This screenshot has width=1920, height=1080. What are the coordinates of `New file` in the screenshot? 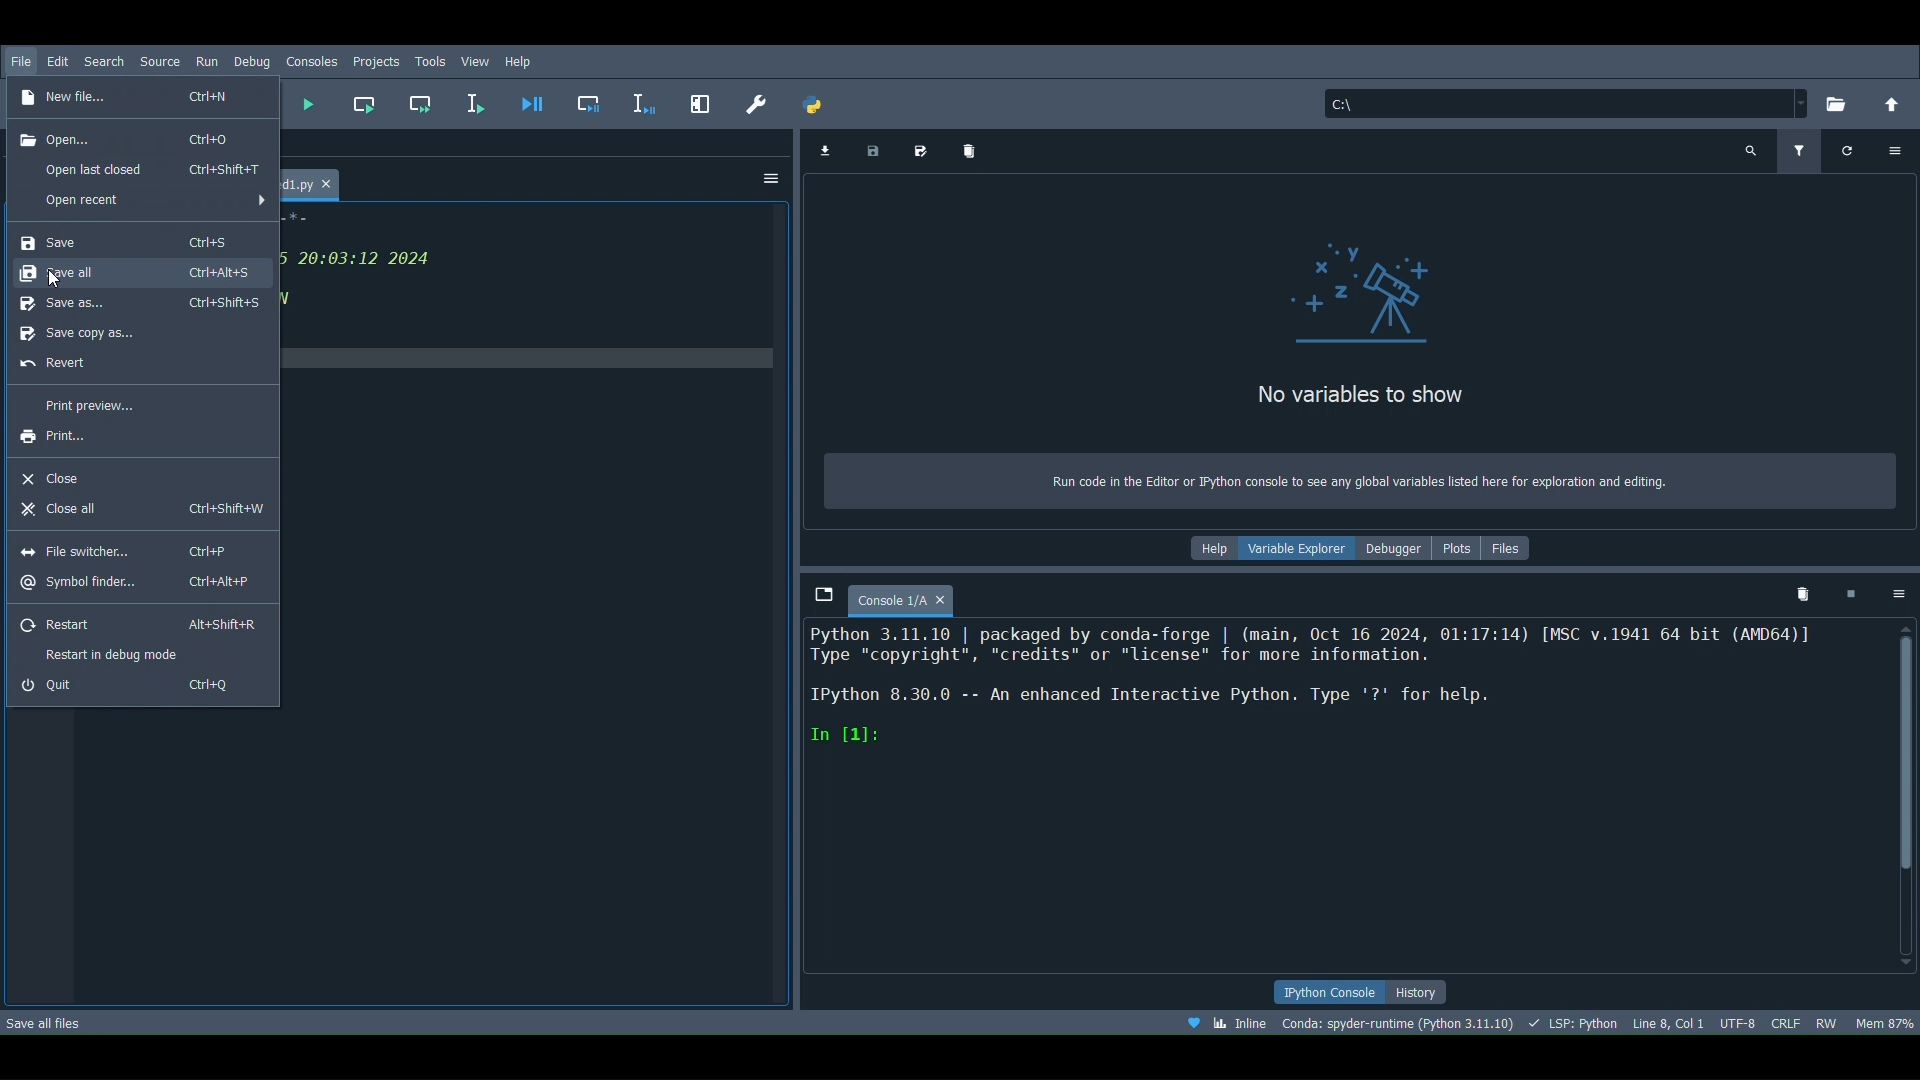 It's located at (133, 97).